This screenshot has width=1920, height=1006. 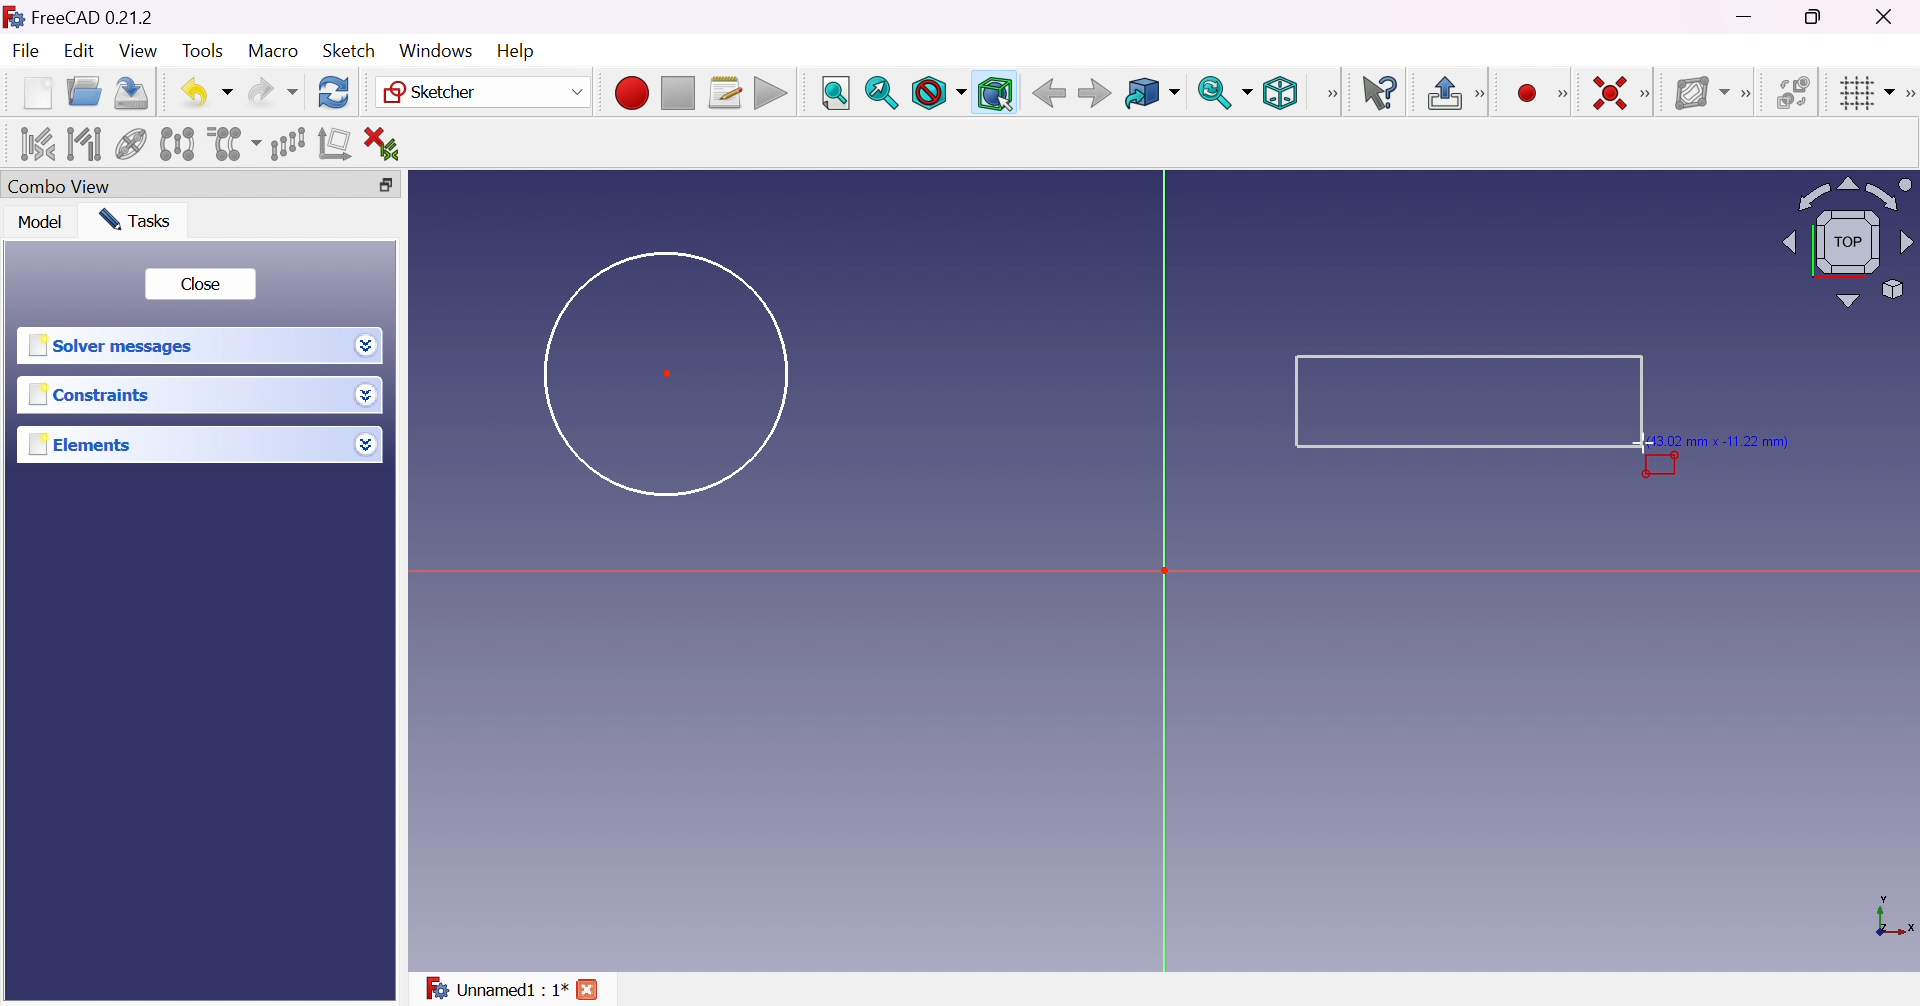 I want to click on View, so click(x=140, y=52).